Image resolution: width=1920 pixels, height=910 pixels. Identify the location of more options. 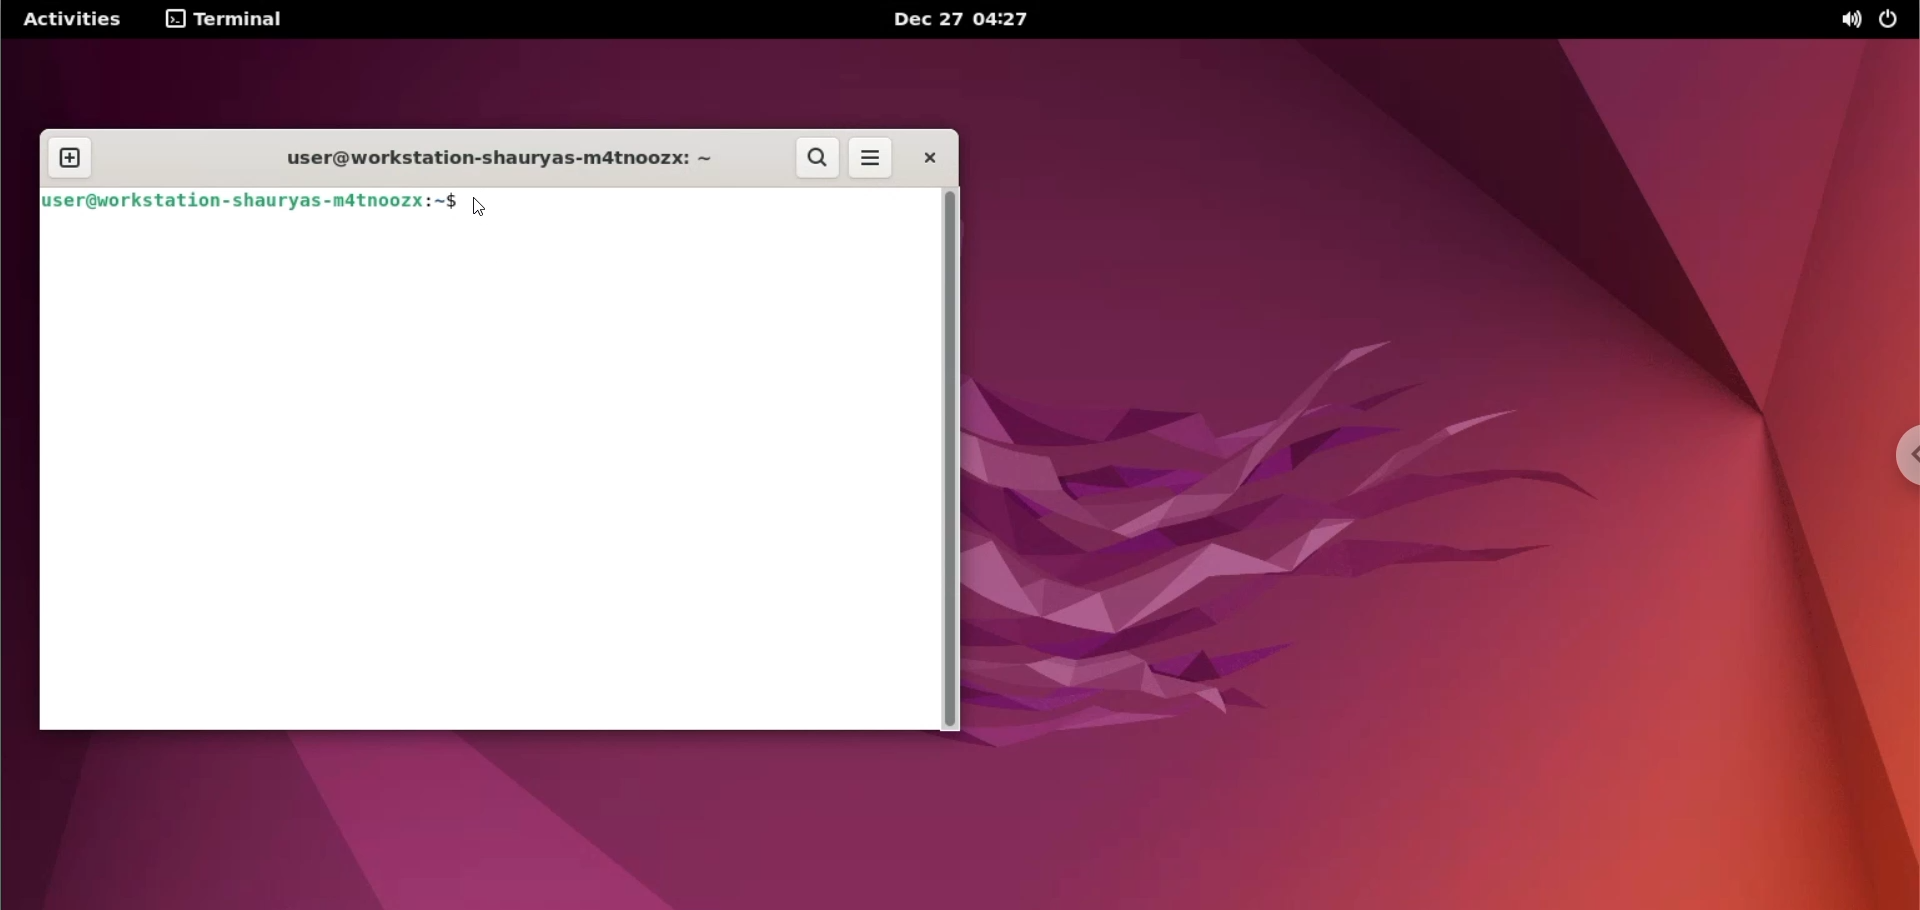
(868, 158).